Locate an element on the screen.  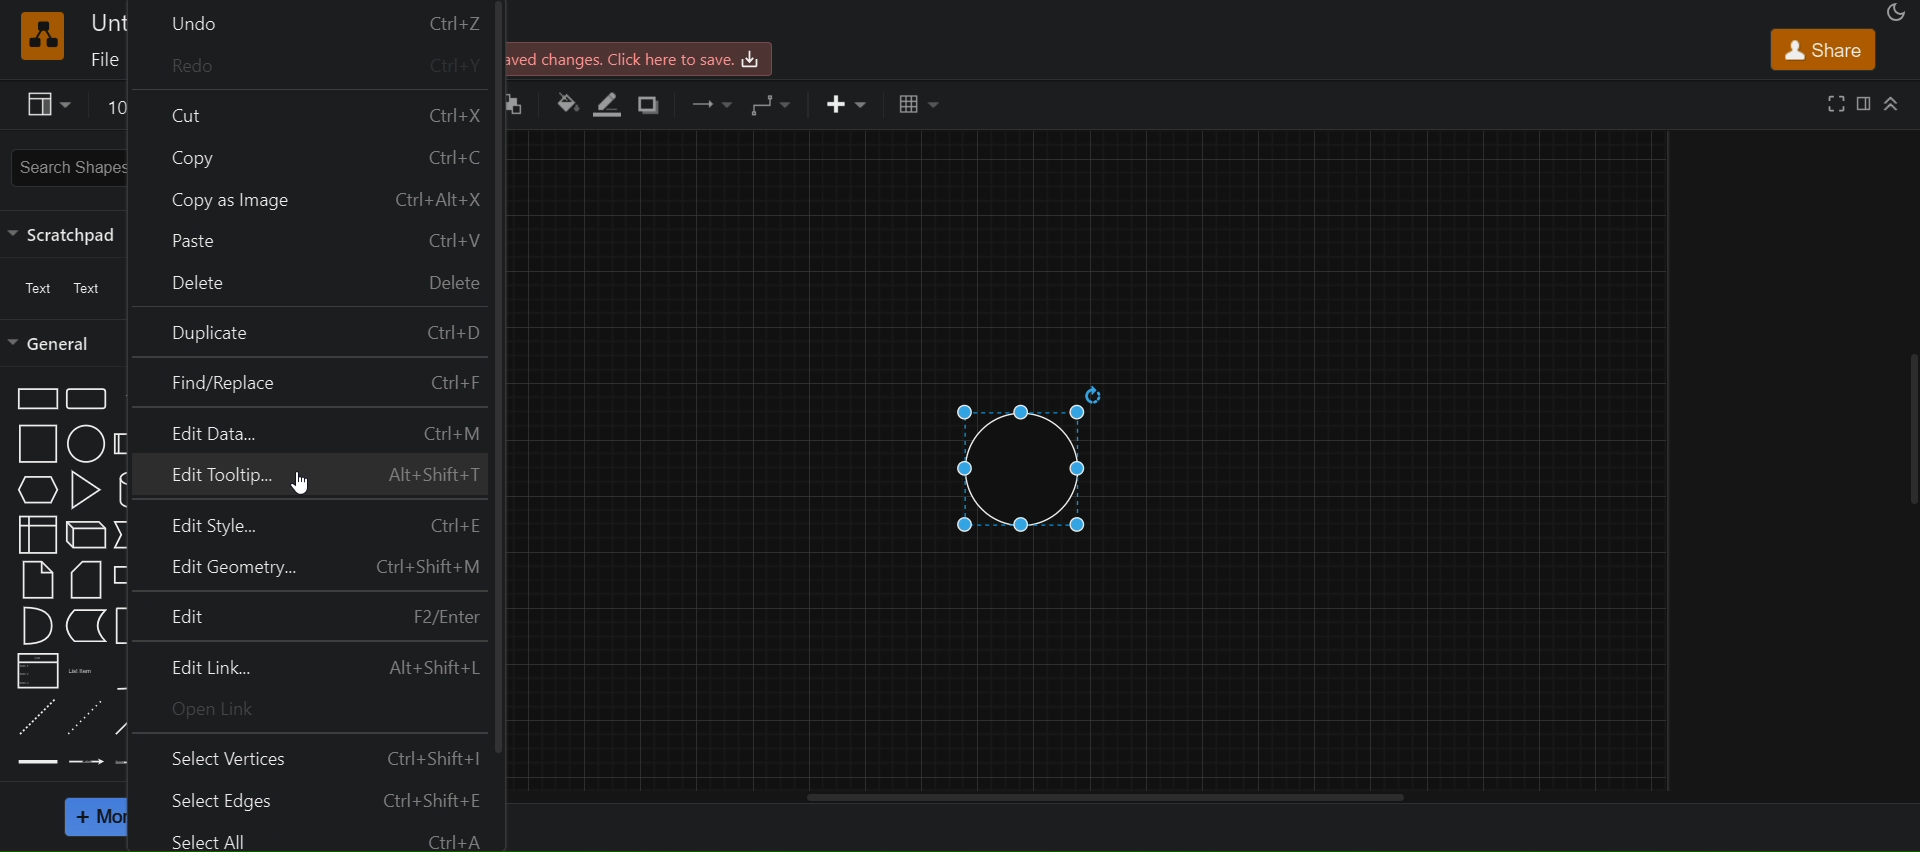
undo is located at coordinates (314, 19).